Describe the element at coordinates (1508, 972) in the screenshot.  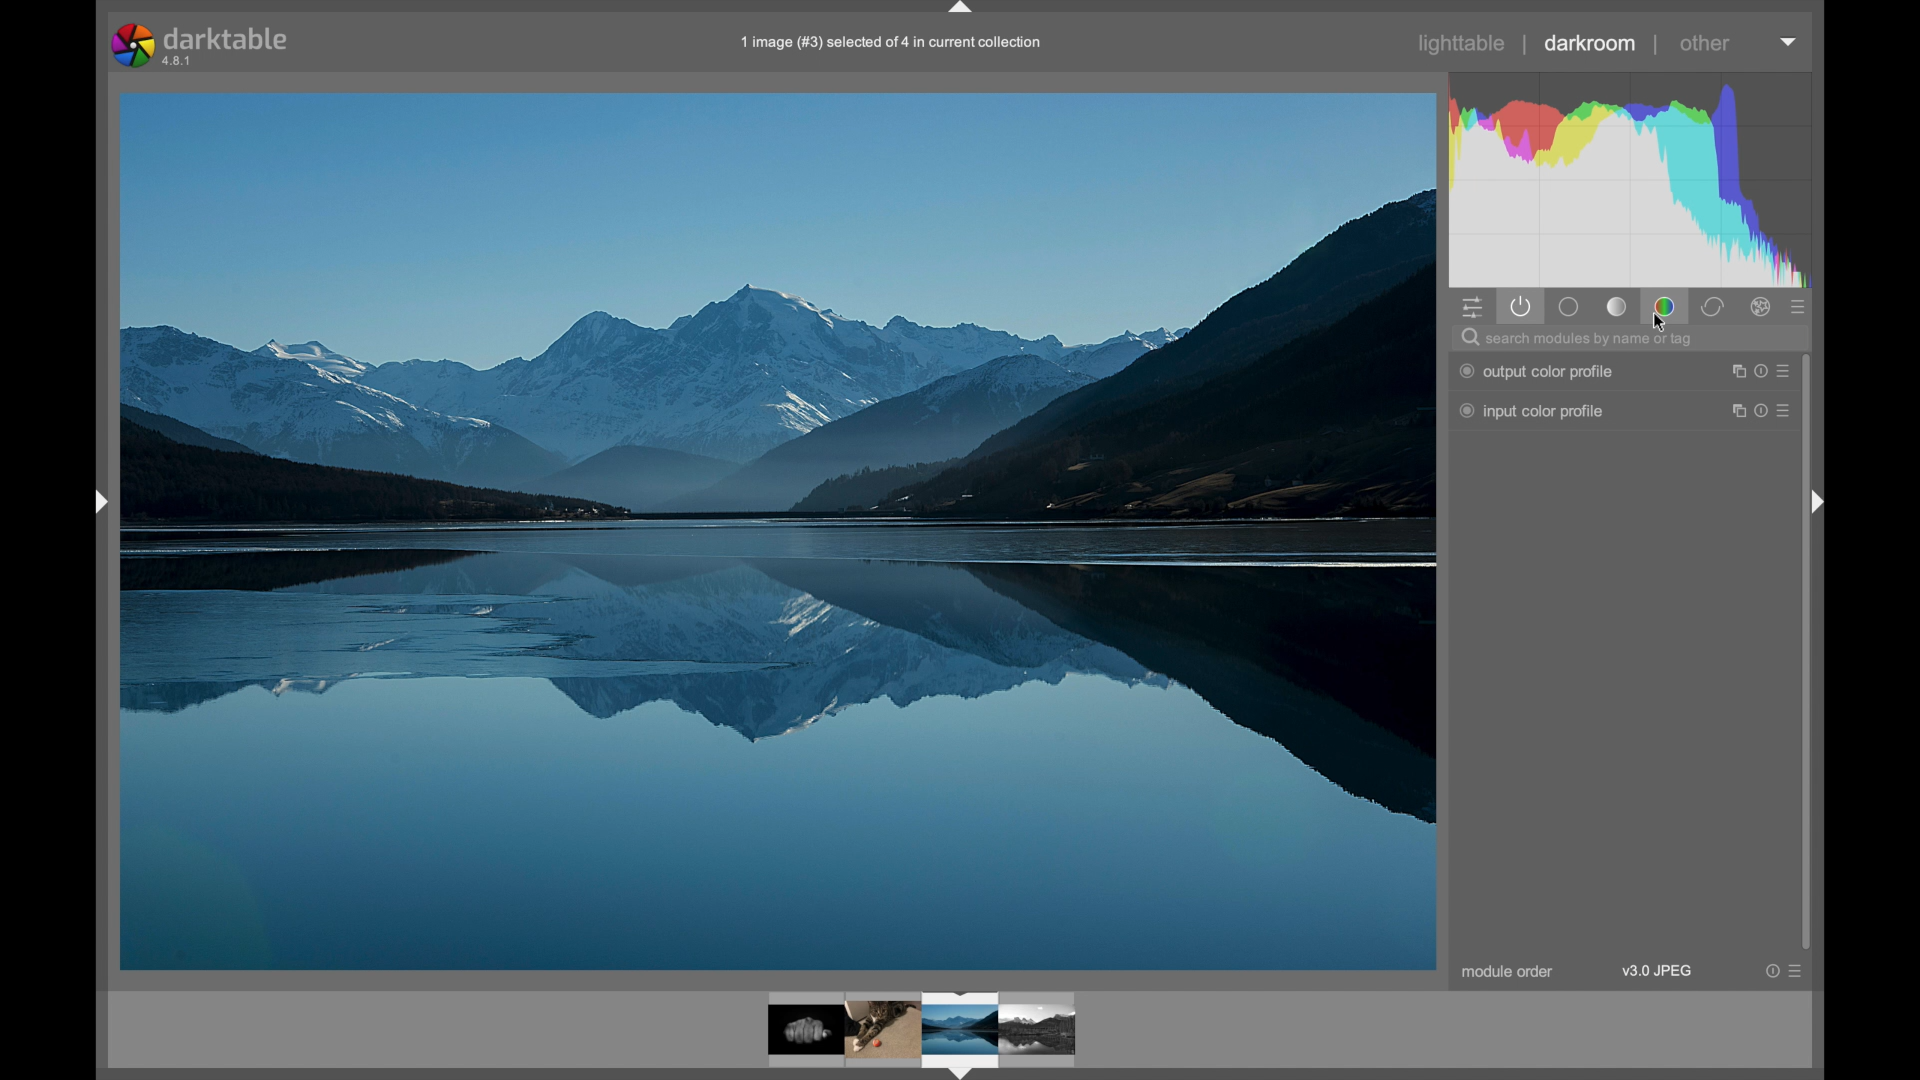
I see `module order` at that location.